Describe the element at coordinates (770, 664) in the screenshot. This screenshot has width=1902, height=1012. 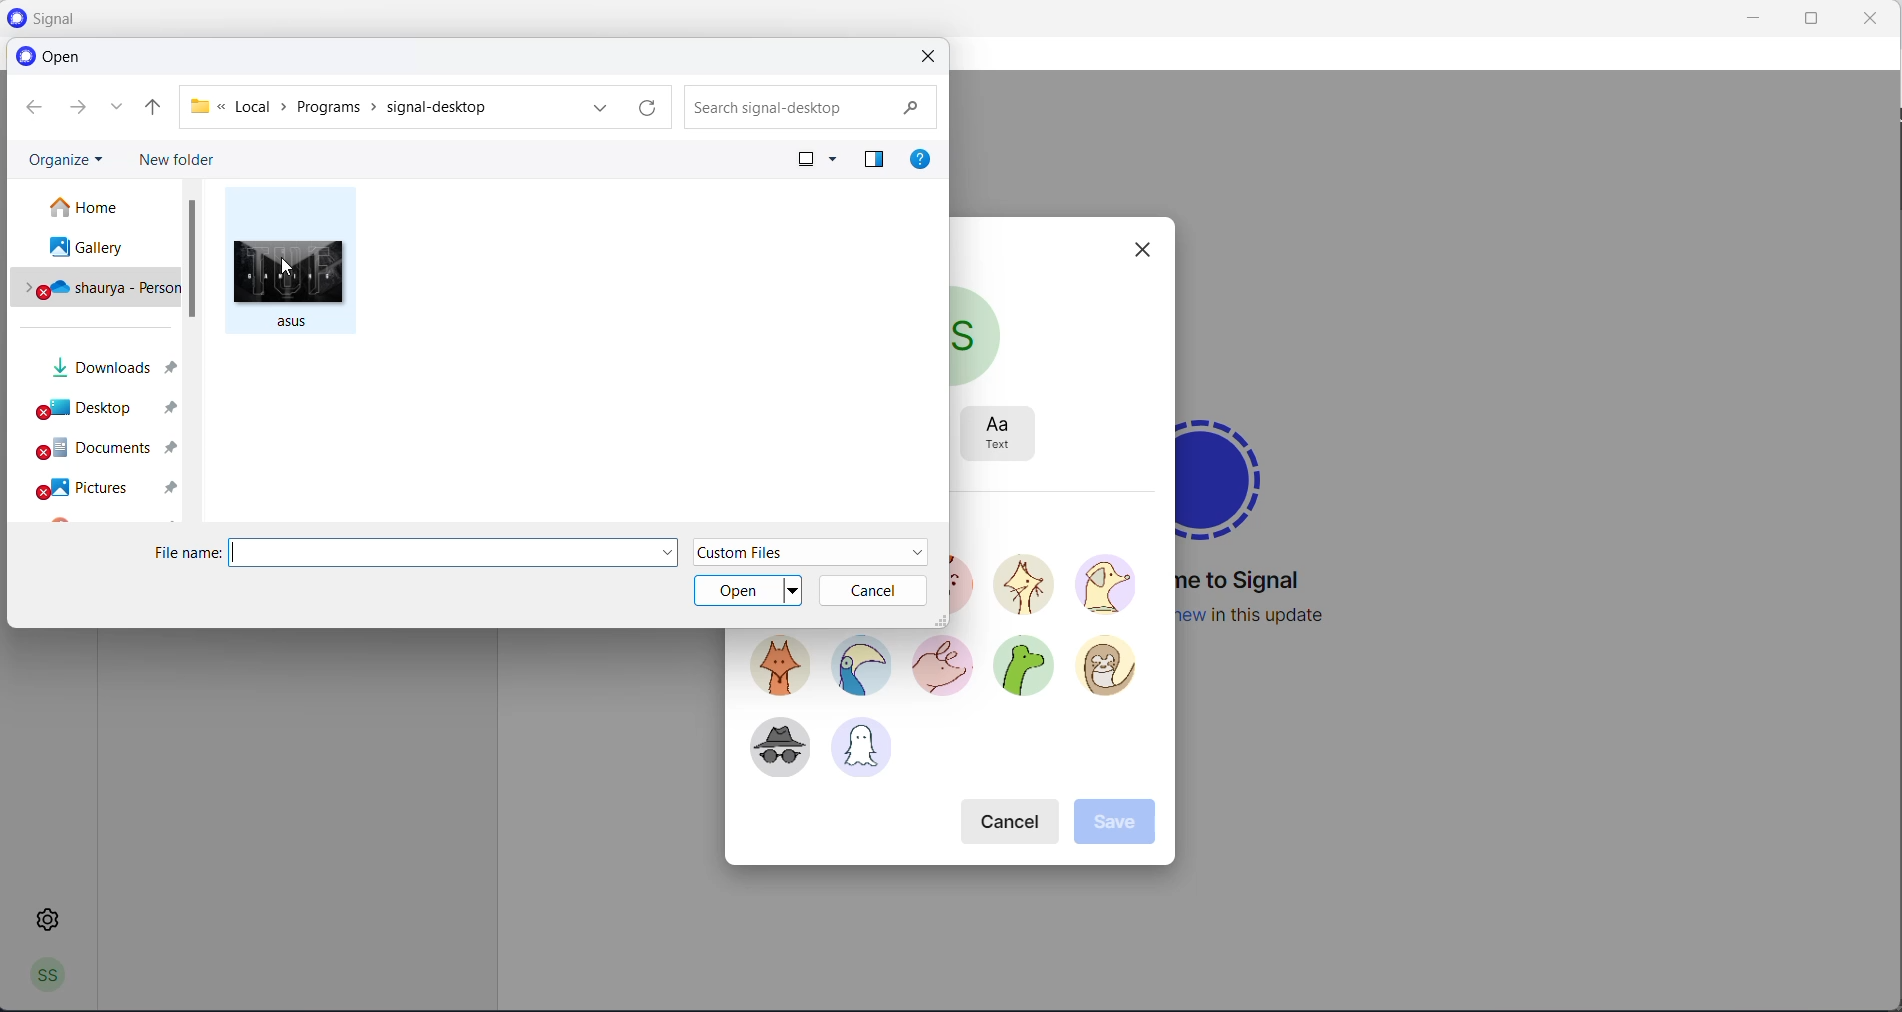
I see `avatar` at that location.